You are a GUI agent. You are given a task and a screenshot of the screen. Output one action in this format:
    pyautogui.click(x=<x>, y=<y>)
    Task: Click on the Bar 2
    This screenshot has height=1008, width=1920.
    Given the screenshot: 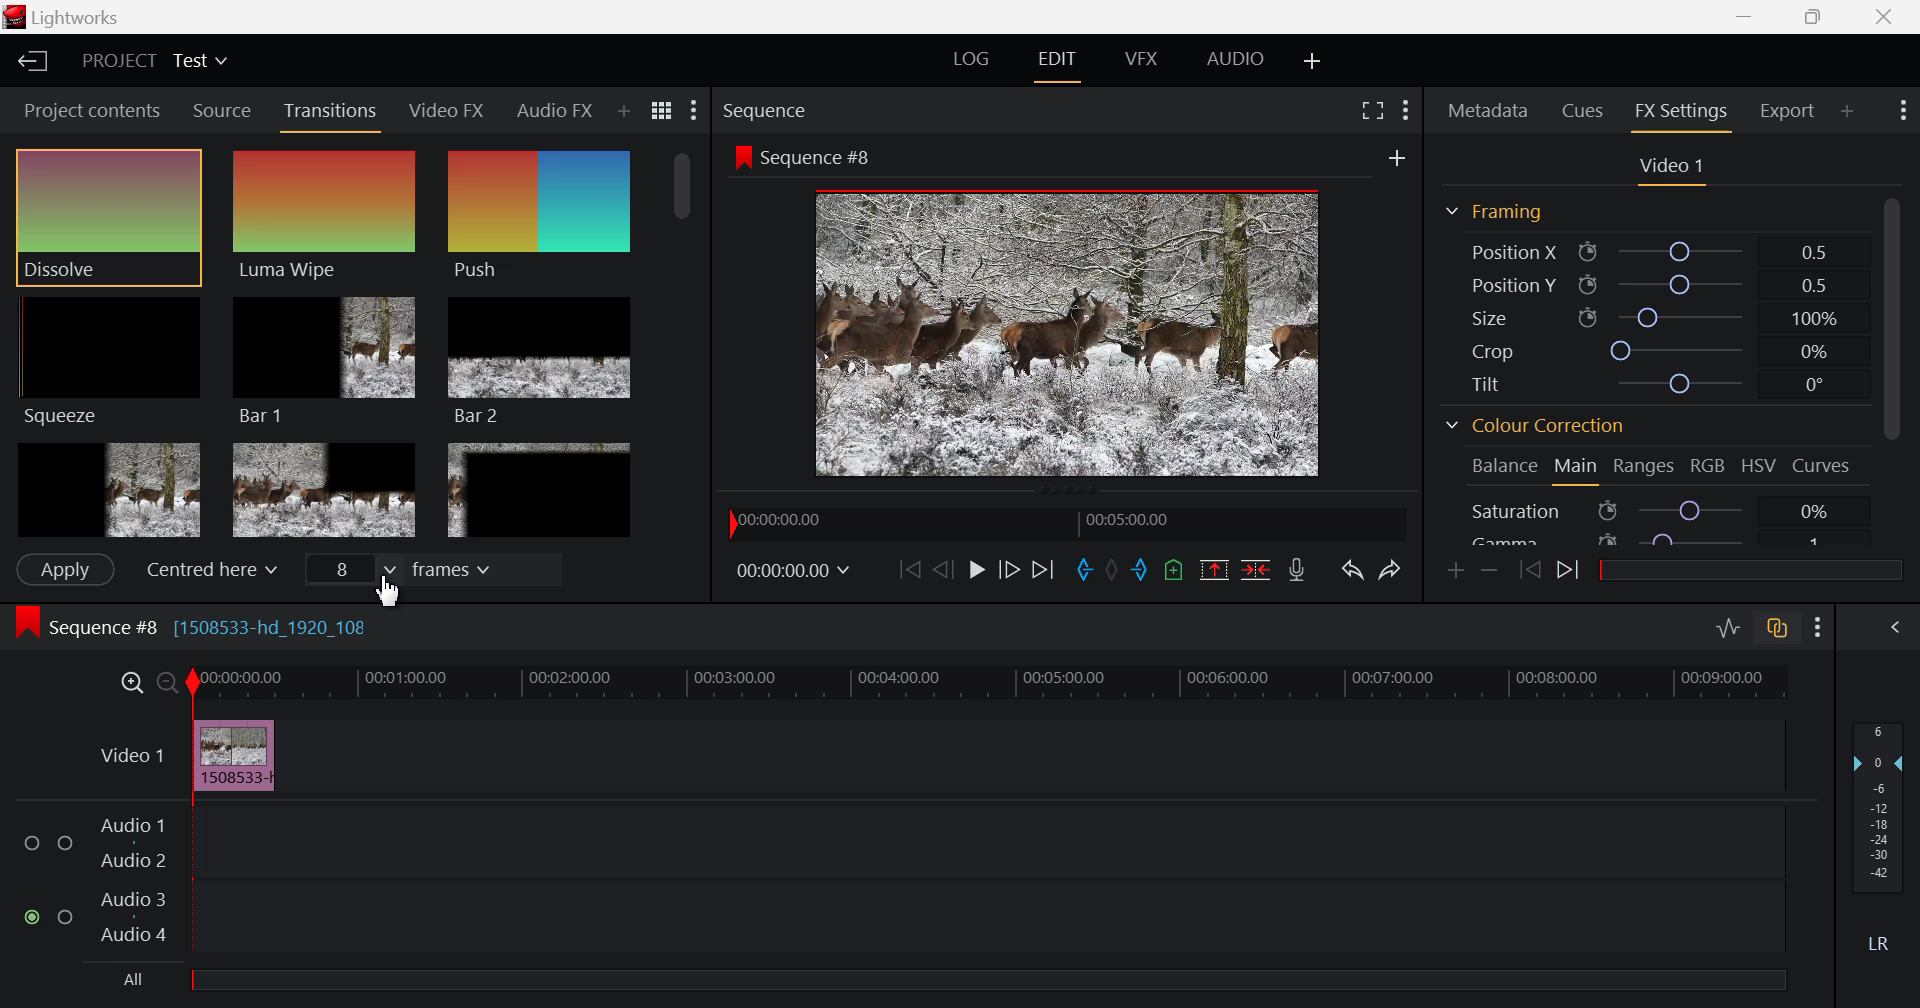 What is the action you would take?
    pyautogui.click(x=542, y=360)
    